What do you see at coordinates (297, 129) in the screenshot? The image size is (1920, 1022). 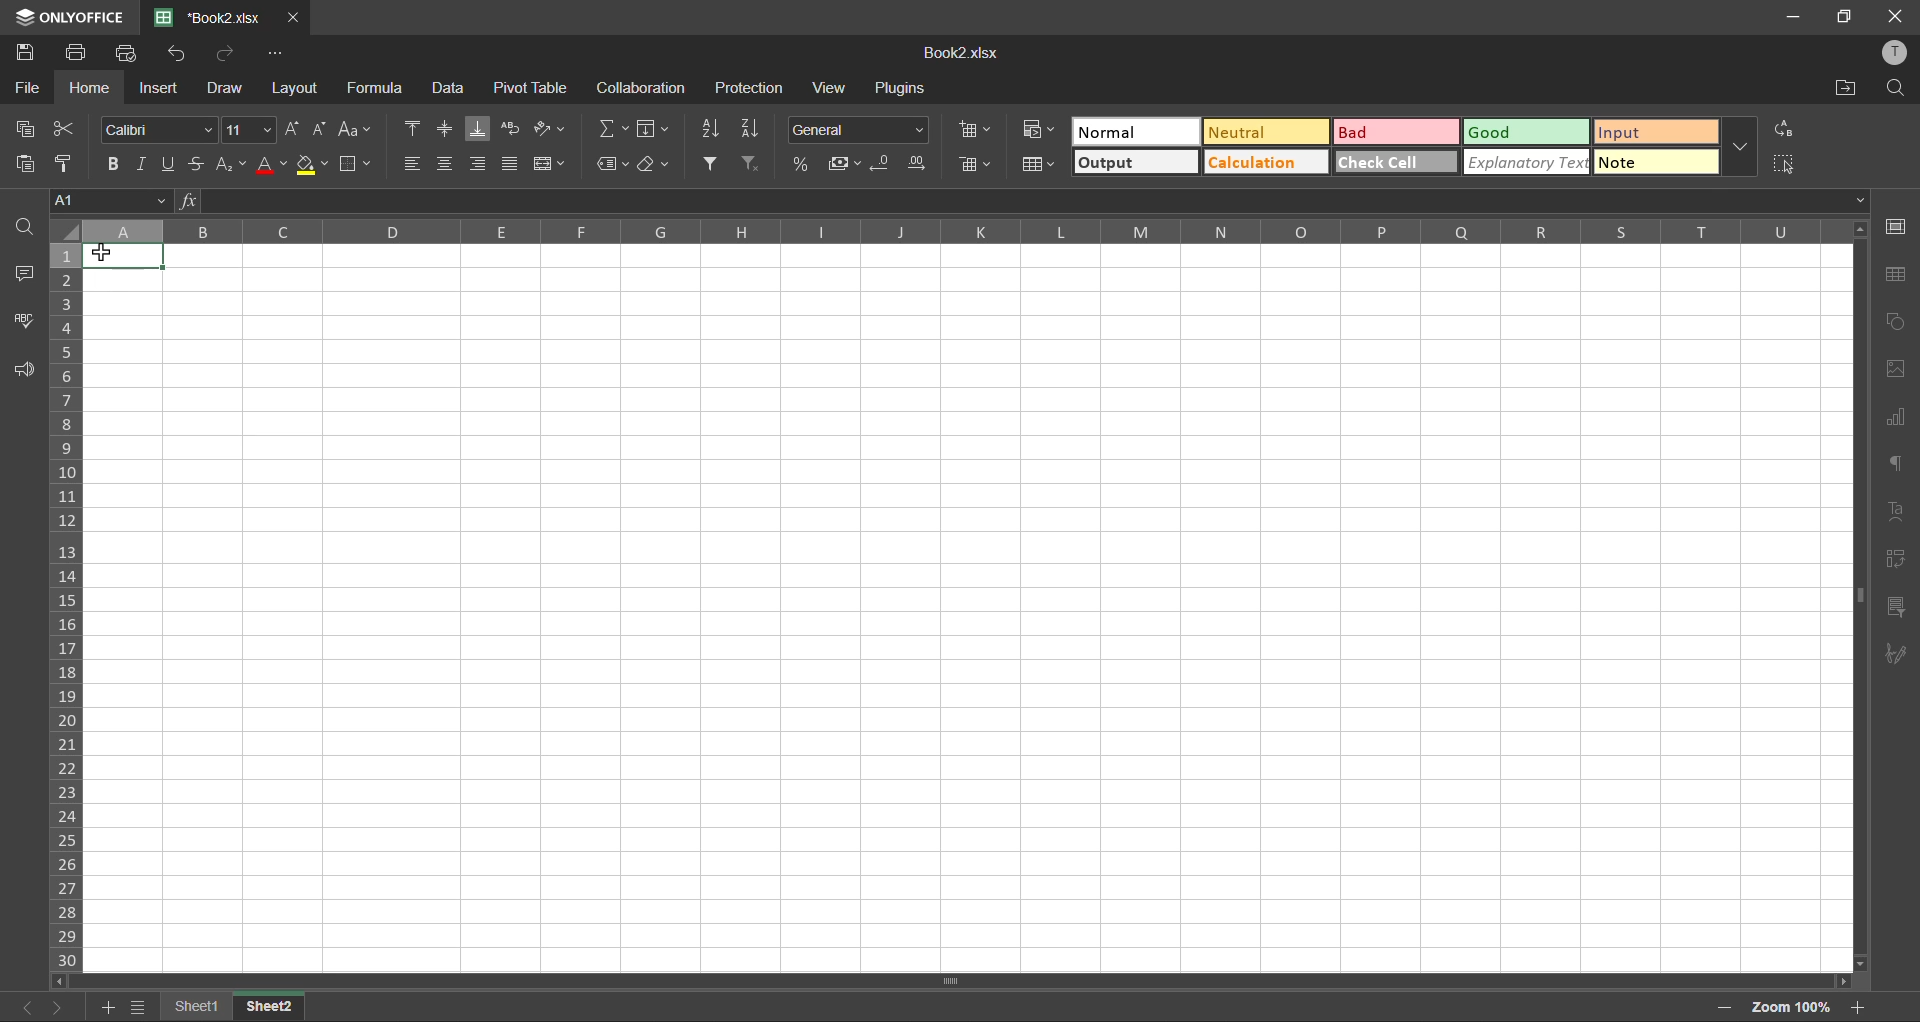 I see `increment size` at bounding box center [297, 129].